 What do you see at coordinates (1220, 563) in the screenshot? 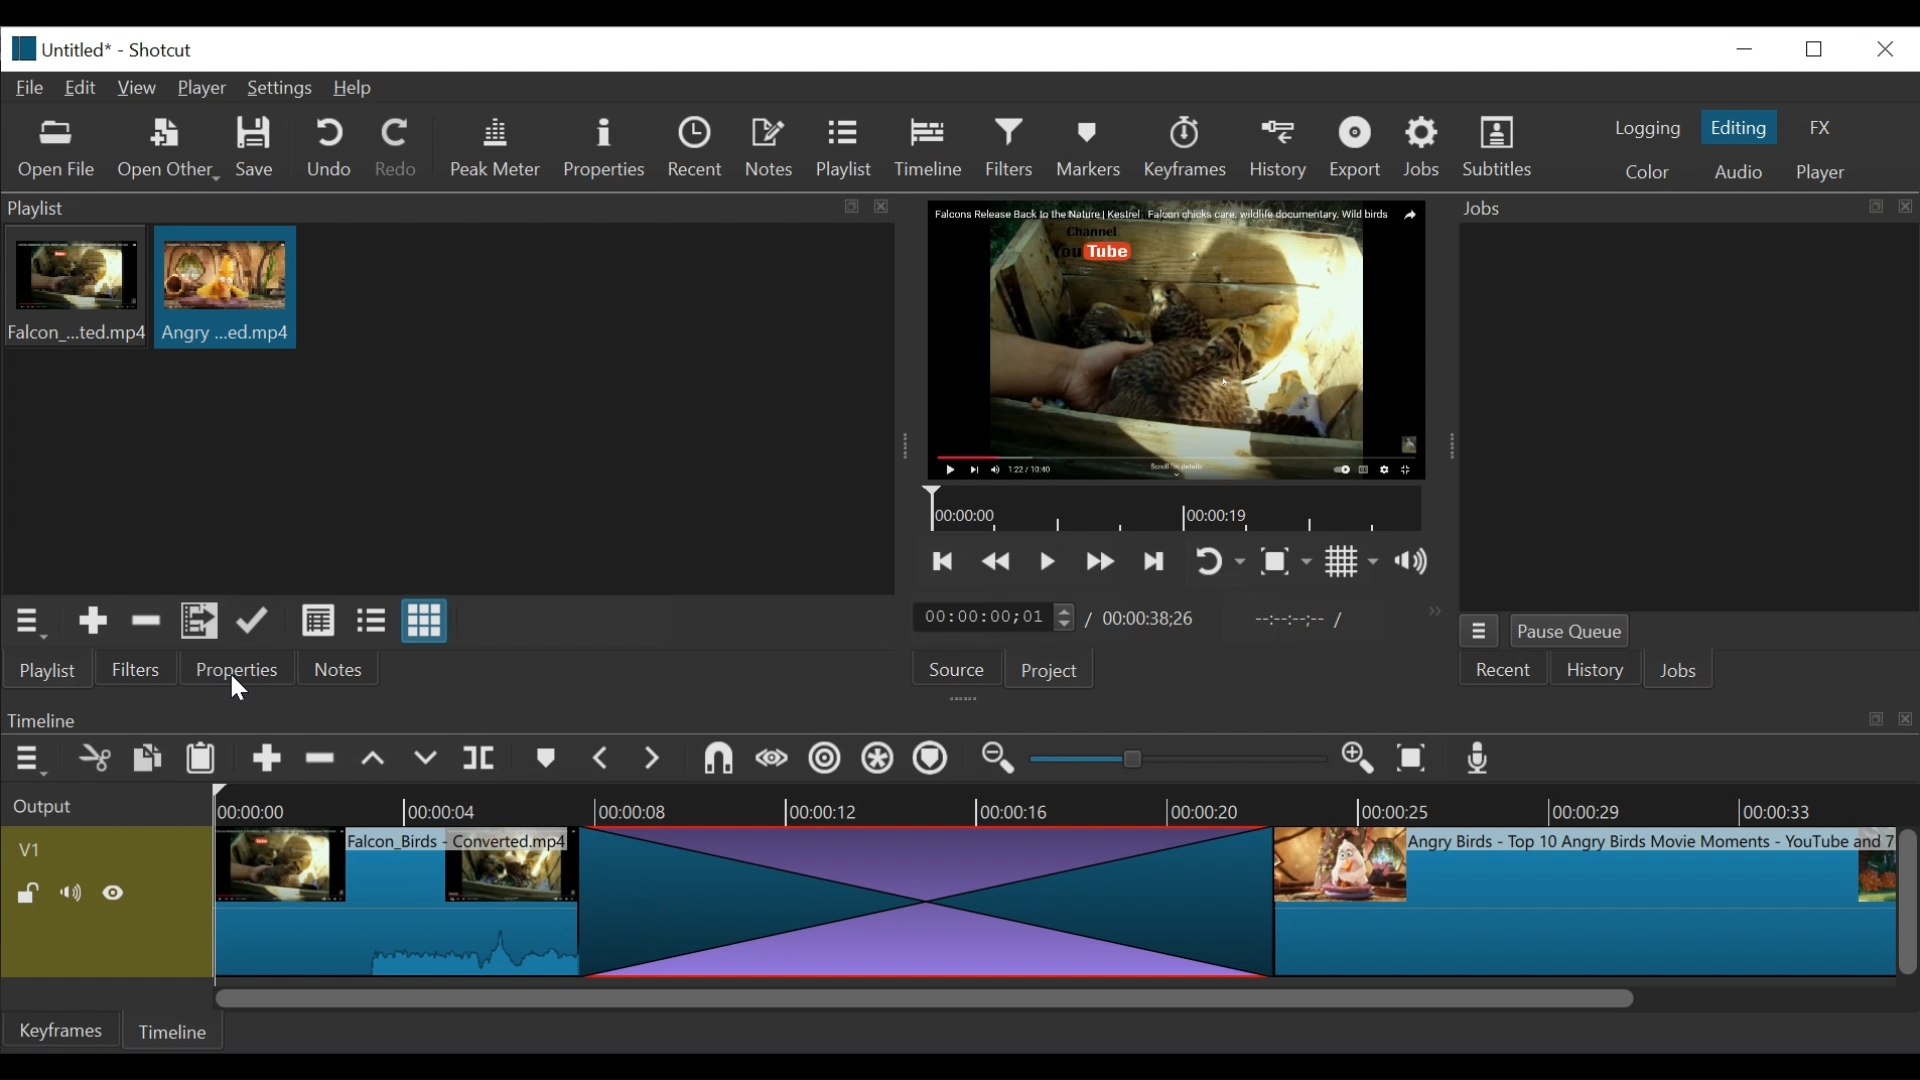
I see `toggle player looping` at bounding box center [1220, 563].